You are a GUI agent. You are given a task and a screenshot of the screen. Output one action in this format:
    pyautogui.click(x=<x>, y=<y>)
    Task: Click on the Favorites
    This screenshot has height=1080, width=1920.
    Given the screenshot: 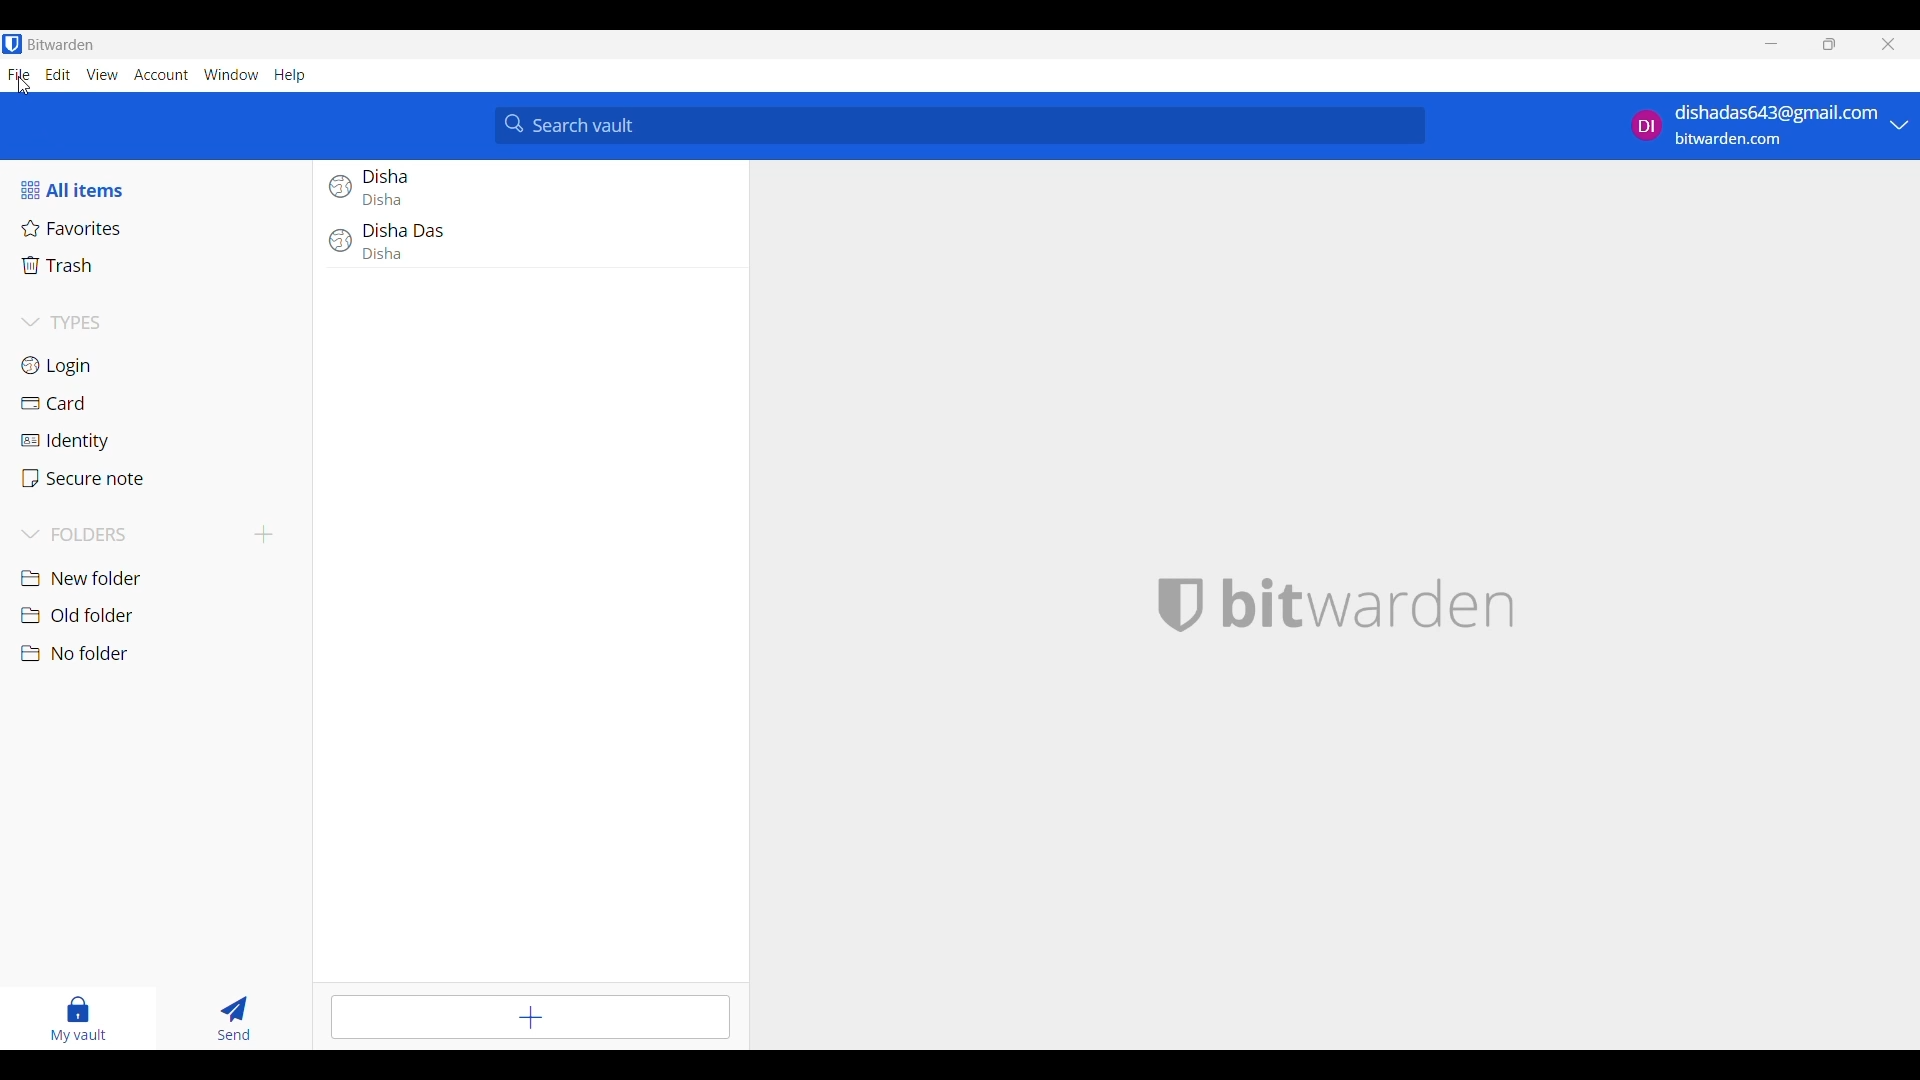 What is the action you would take?
    pyautogui.click(x=159, y=228)
    